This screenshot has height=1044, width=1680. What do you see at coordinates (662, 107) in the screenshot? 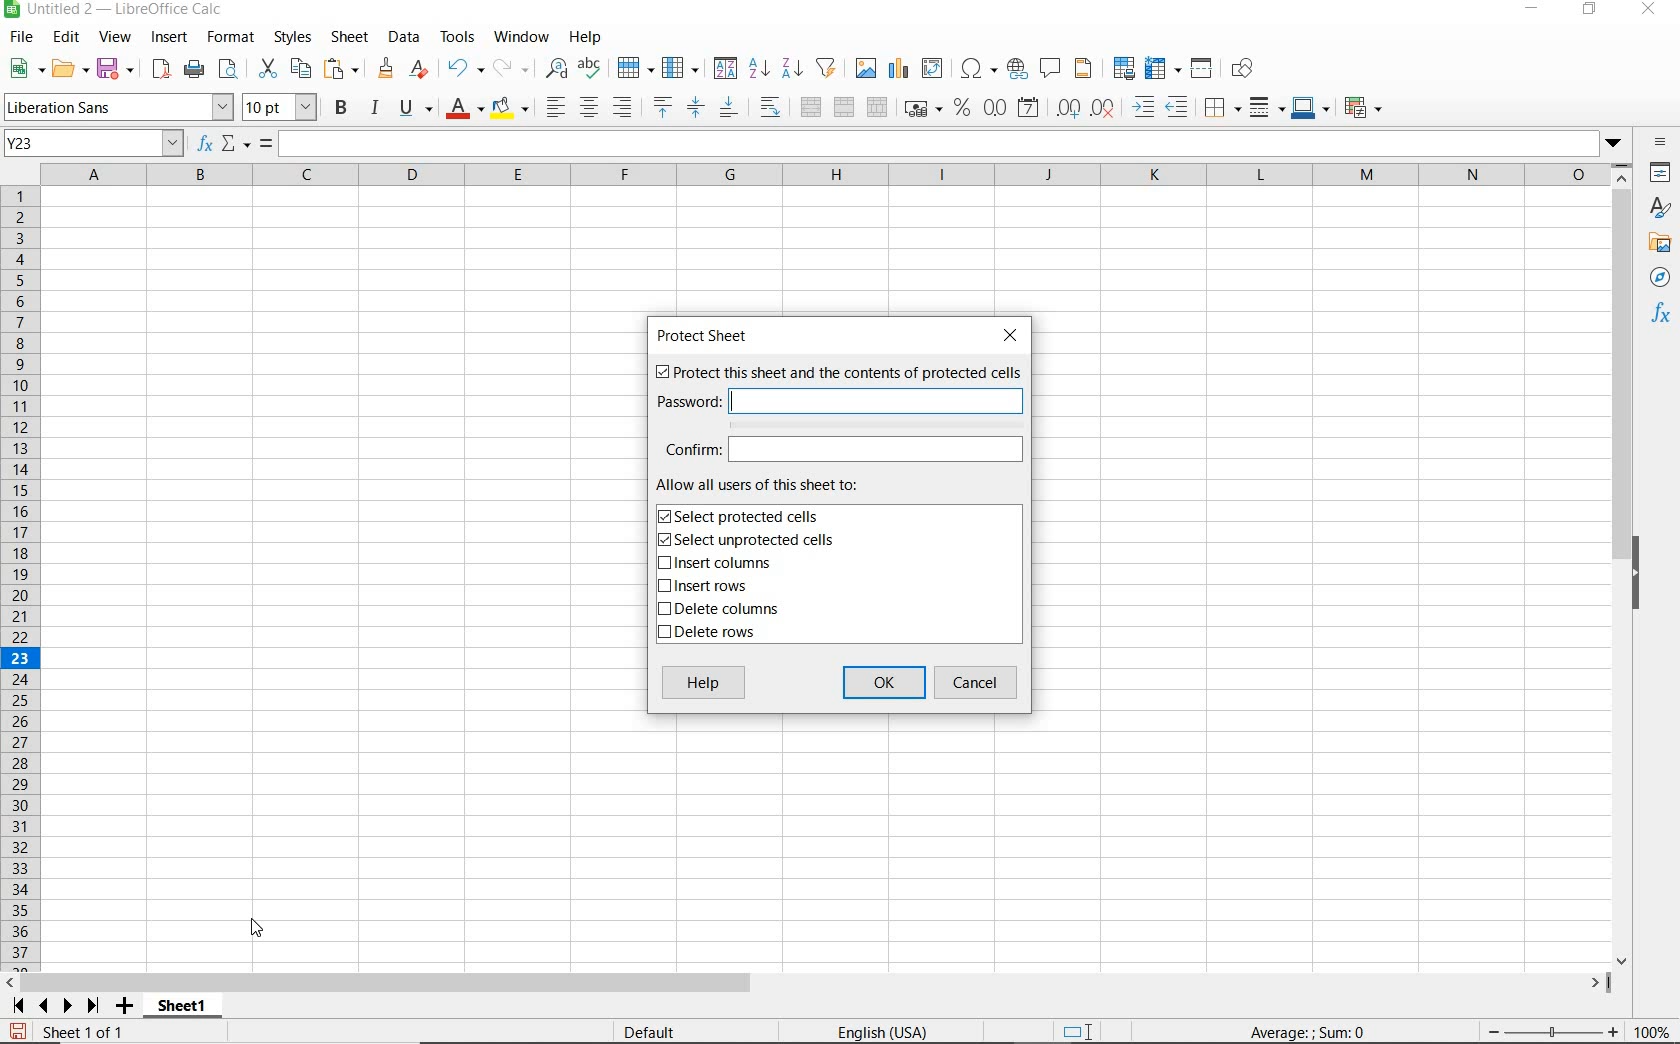
I see `ALIGN TOP` at bounding box center [662, 107].